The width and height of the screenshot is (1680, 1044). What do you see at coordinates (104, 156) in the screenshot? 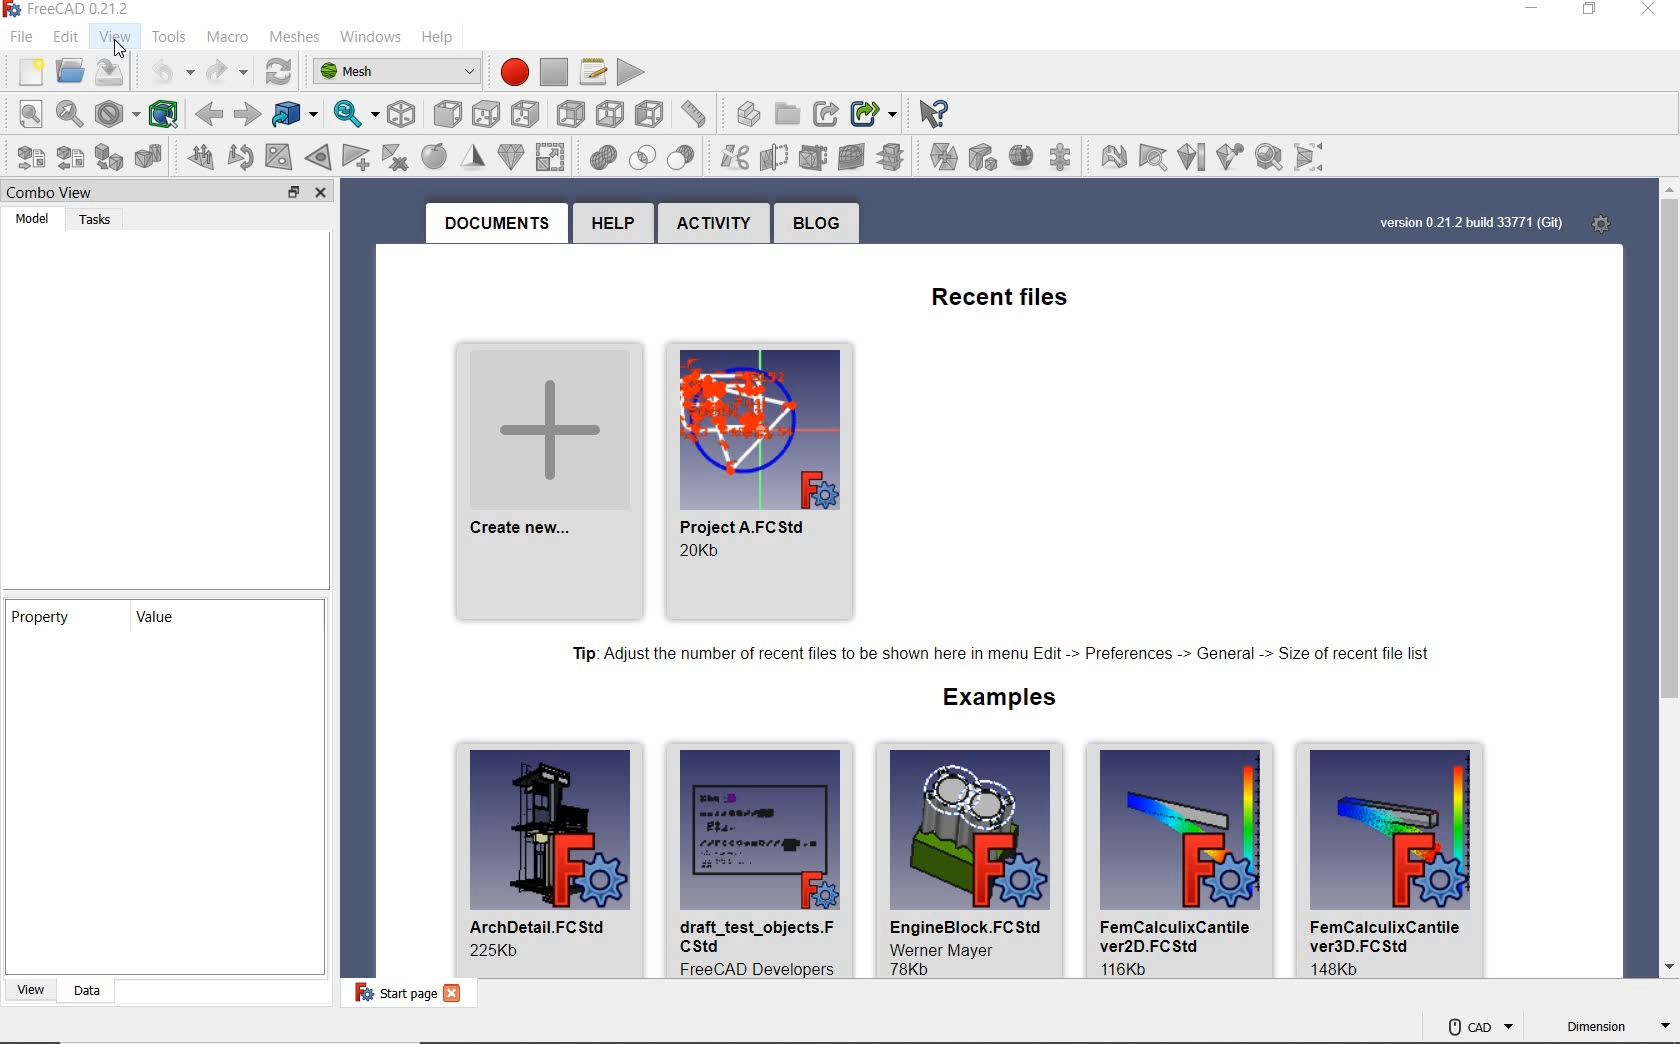
I see `create mesh from shape` at bounding box center [104, 156].